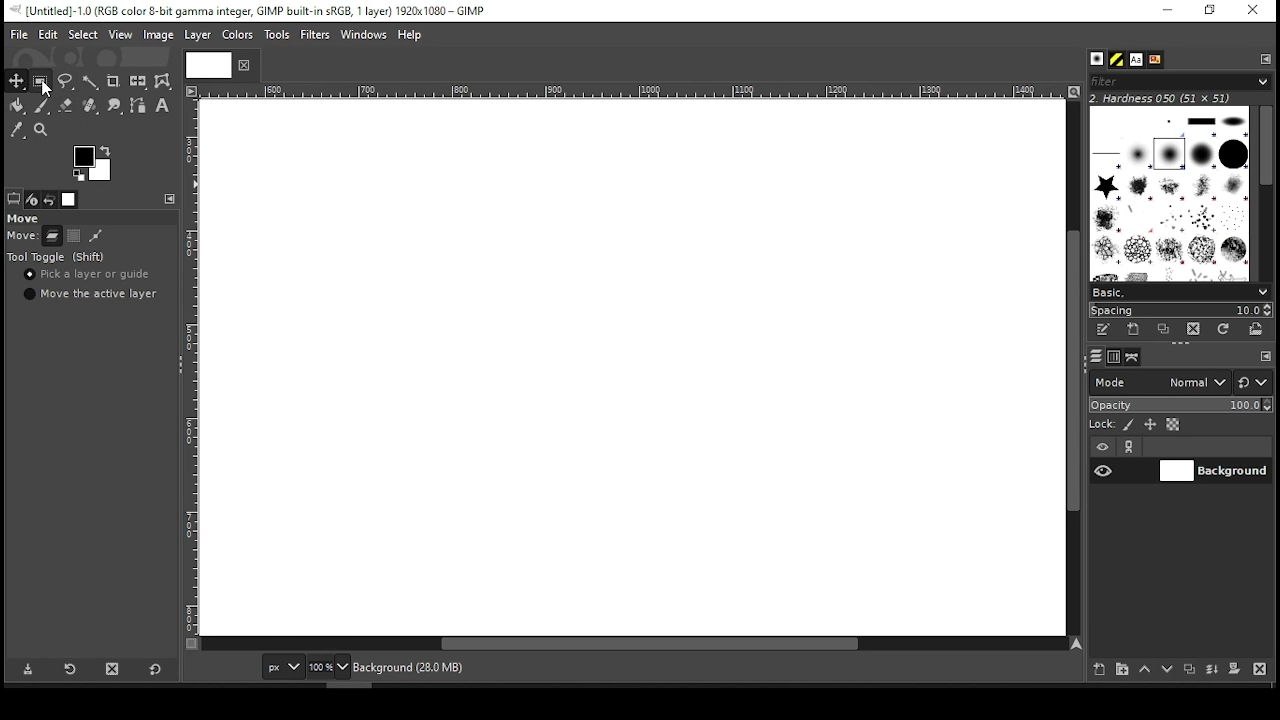 Image resolution: width=1280 pixels, height=720 pixels. What do you see at coordinates (1159, 384) in the screenshot?
I see `mode` at bounding box center [1159, 384].